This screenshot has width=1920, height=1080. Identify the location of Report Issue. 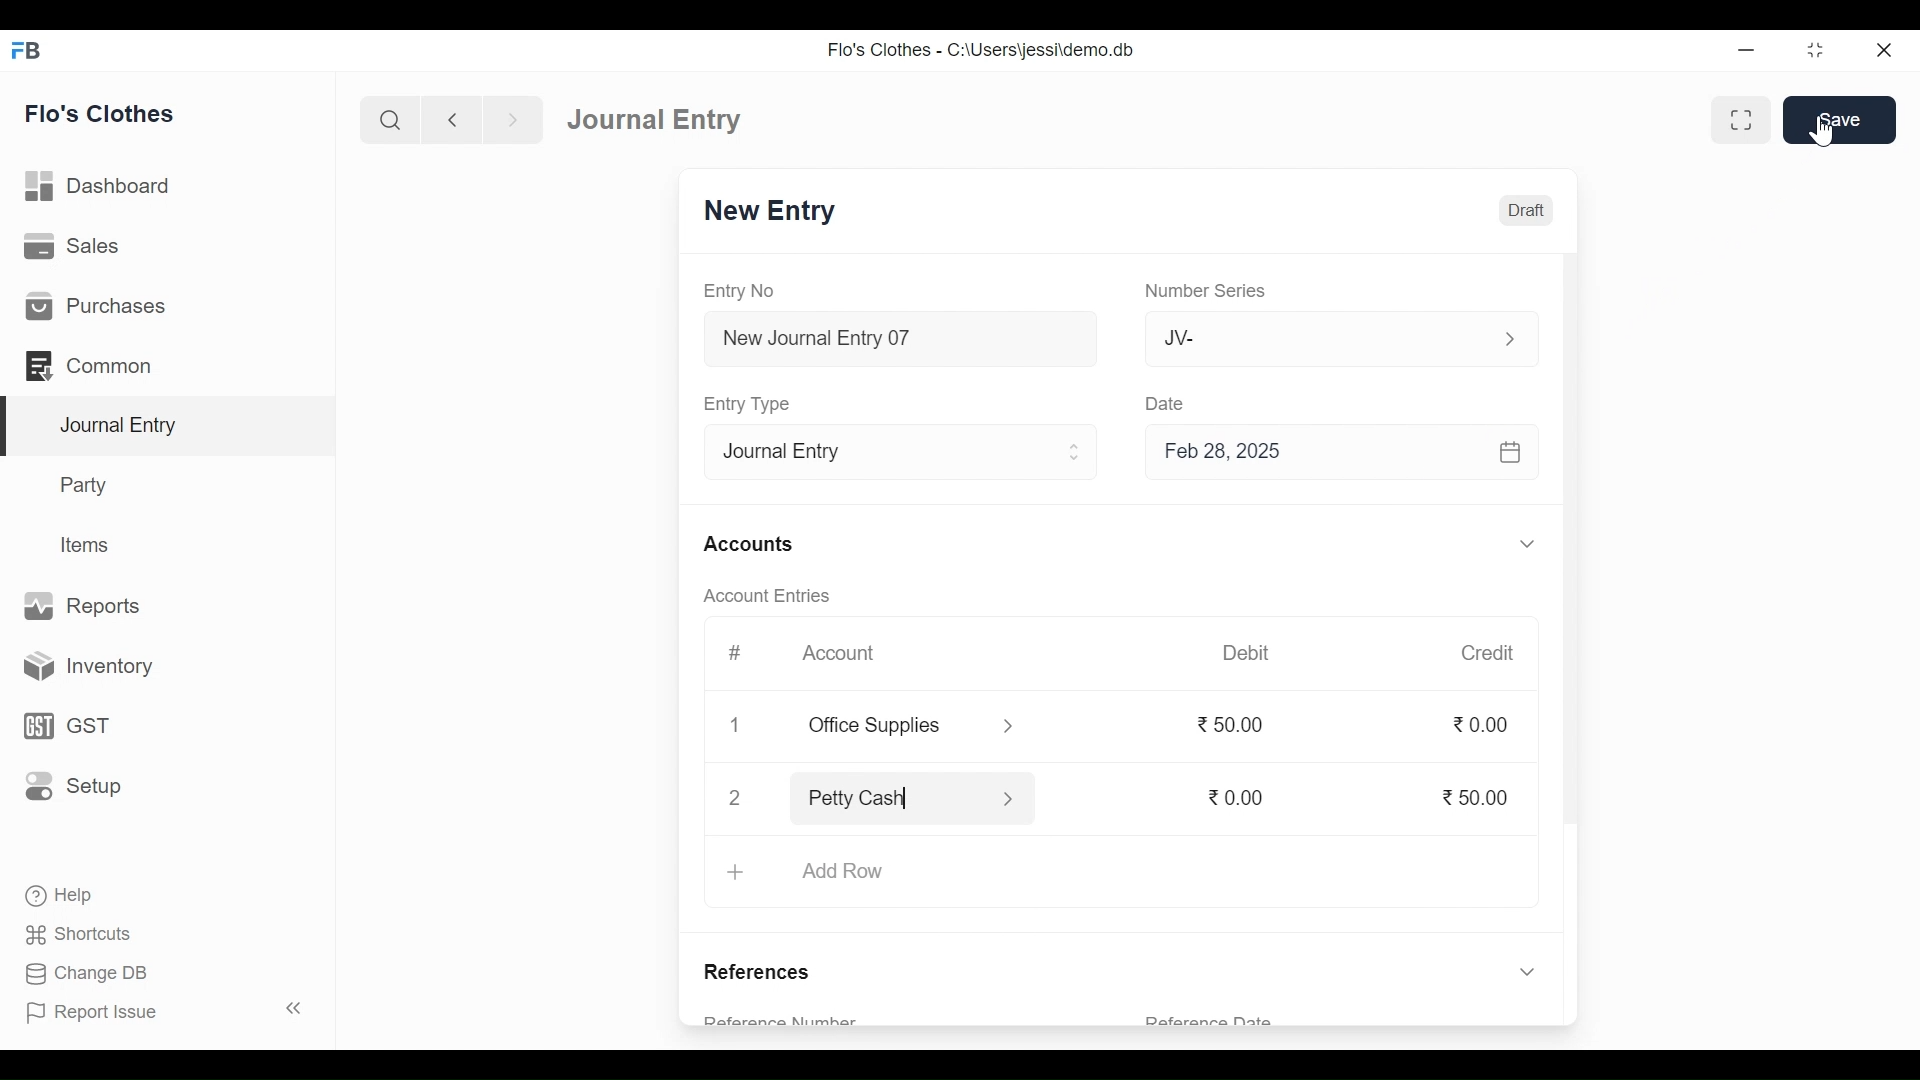
(91, 1011).